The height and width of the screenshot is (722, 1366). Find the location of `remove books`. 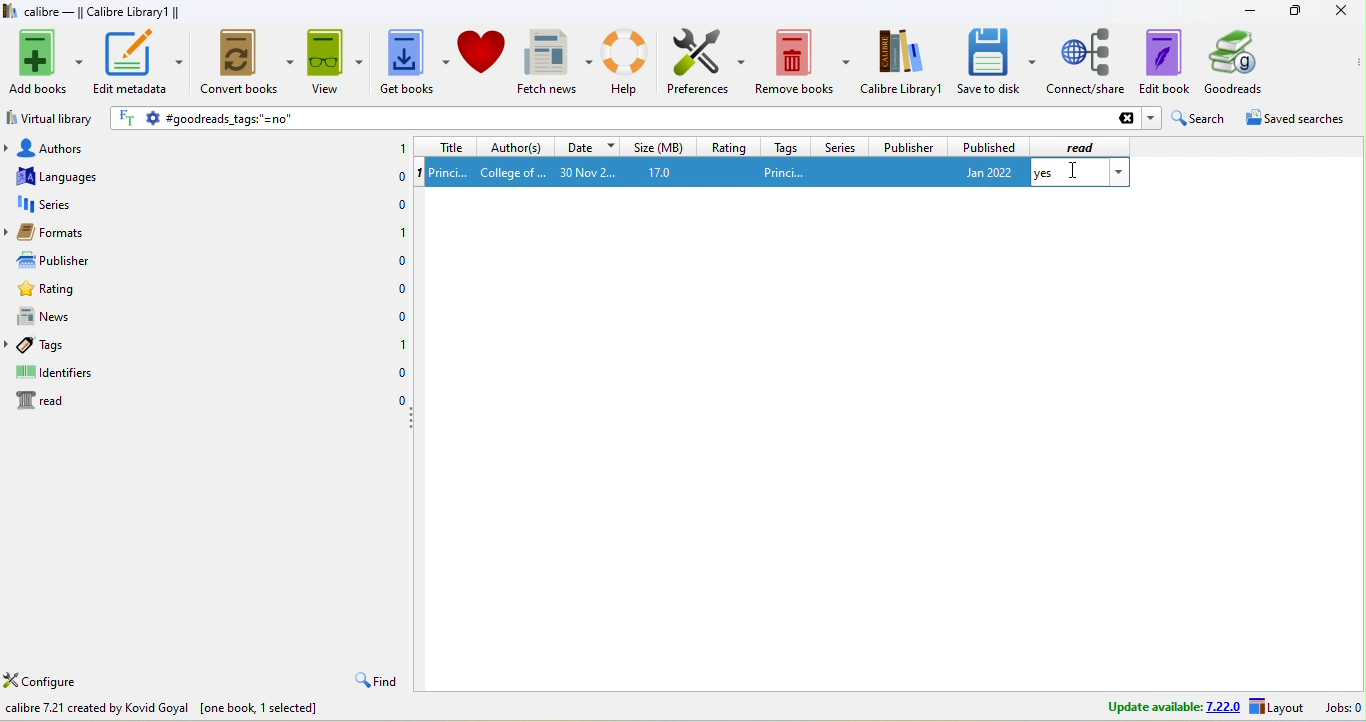

remove books is located at coordinates (802, 61).